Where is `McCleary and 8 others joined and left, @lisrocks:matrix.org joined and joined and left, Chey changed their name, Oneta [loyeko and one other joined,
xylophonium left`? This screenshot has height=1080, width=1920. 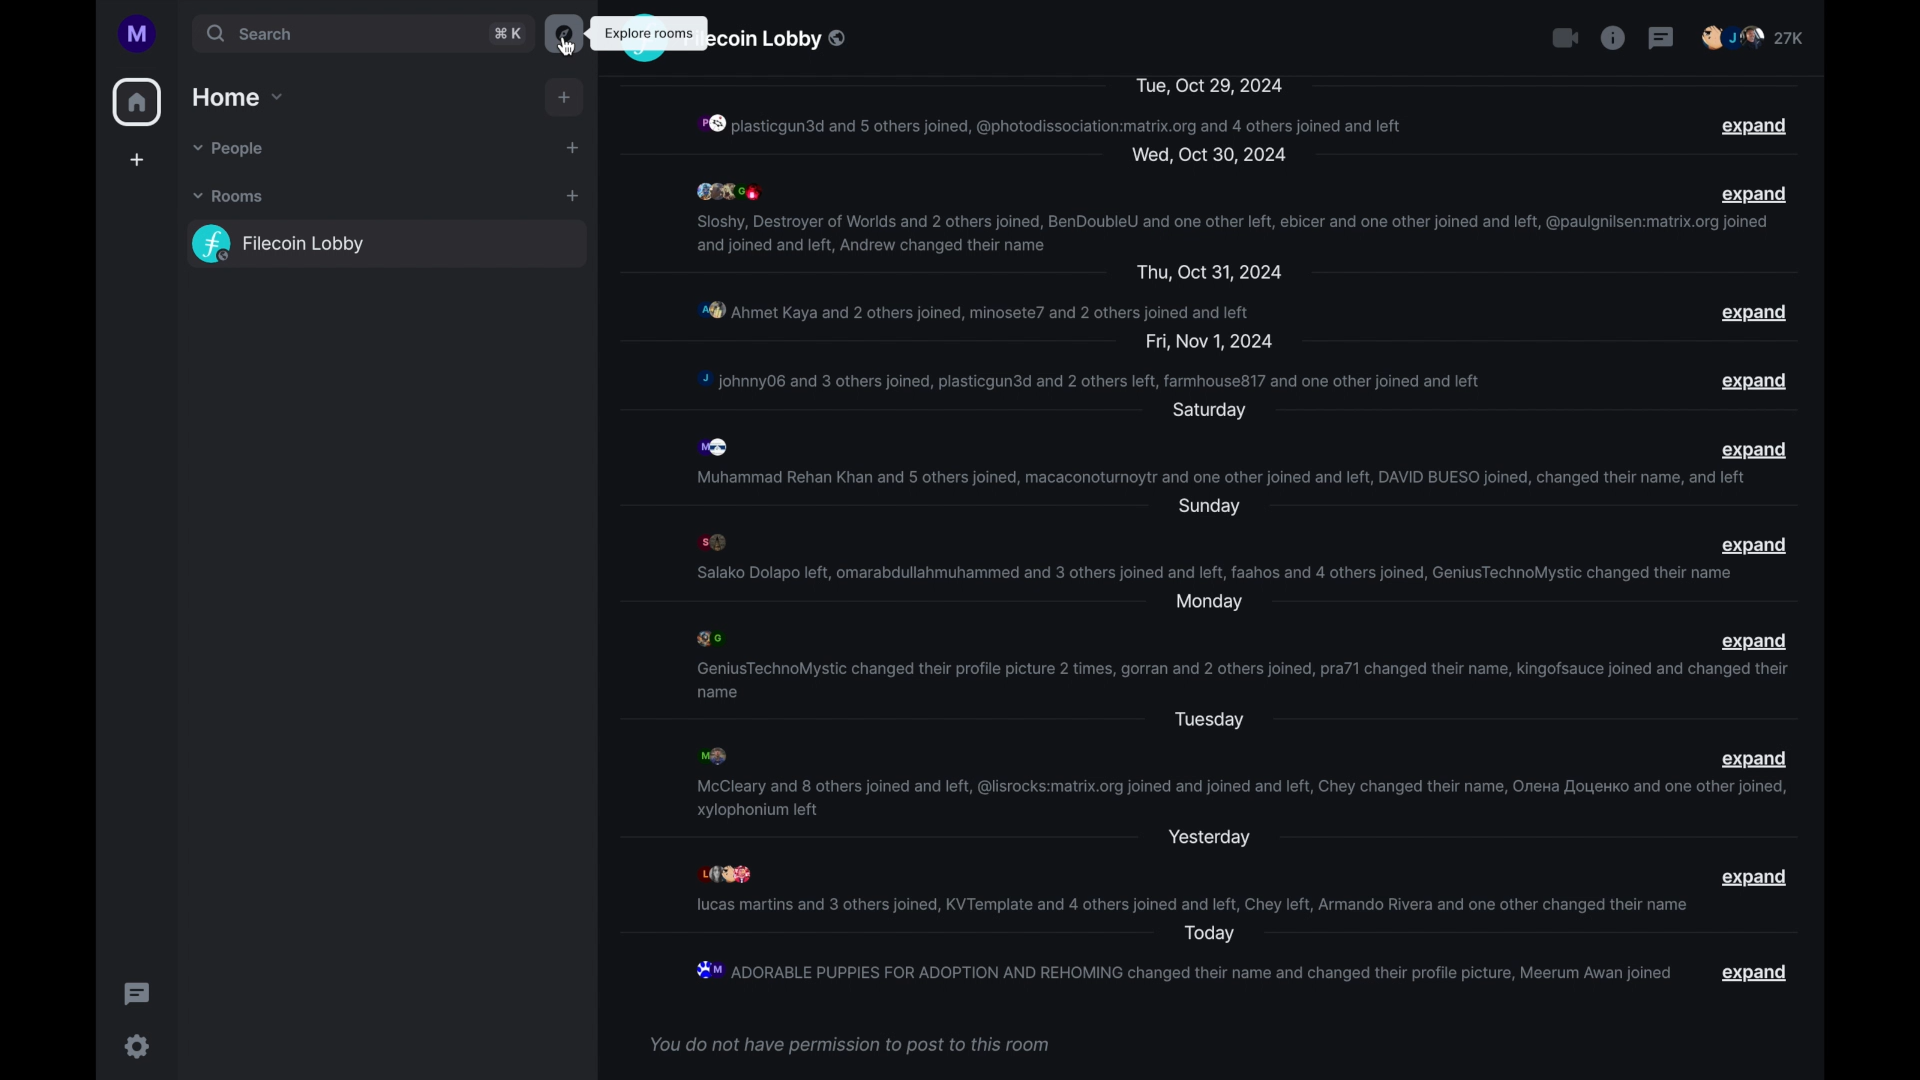 McCleary and 8 others joined and left, @lisrocks:matrix.org joined and joined and left, Chey changed their name, Oneta [loyeko and one other joined,
xylophonium left is located at coordinates (1241, 798).